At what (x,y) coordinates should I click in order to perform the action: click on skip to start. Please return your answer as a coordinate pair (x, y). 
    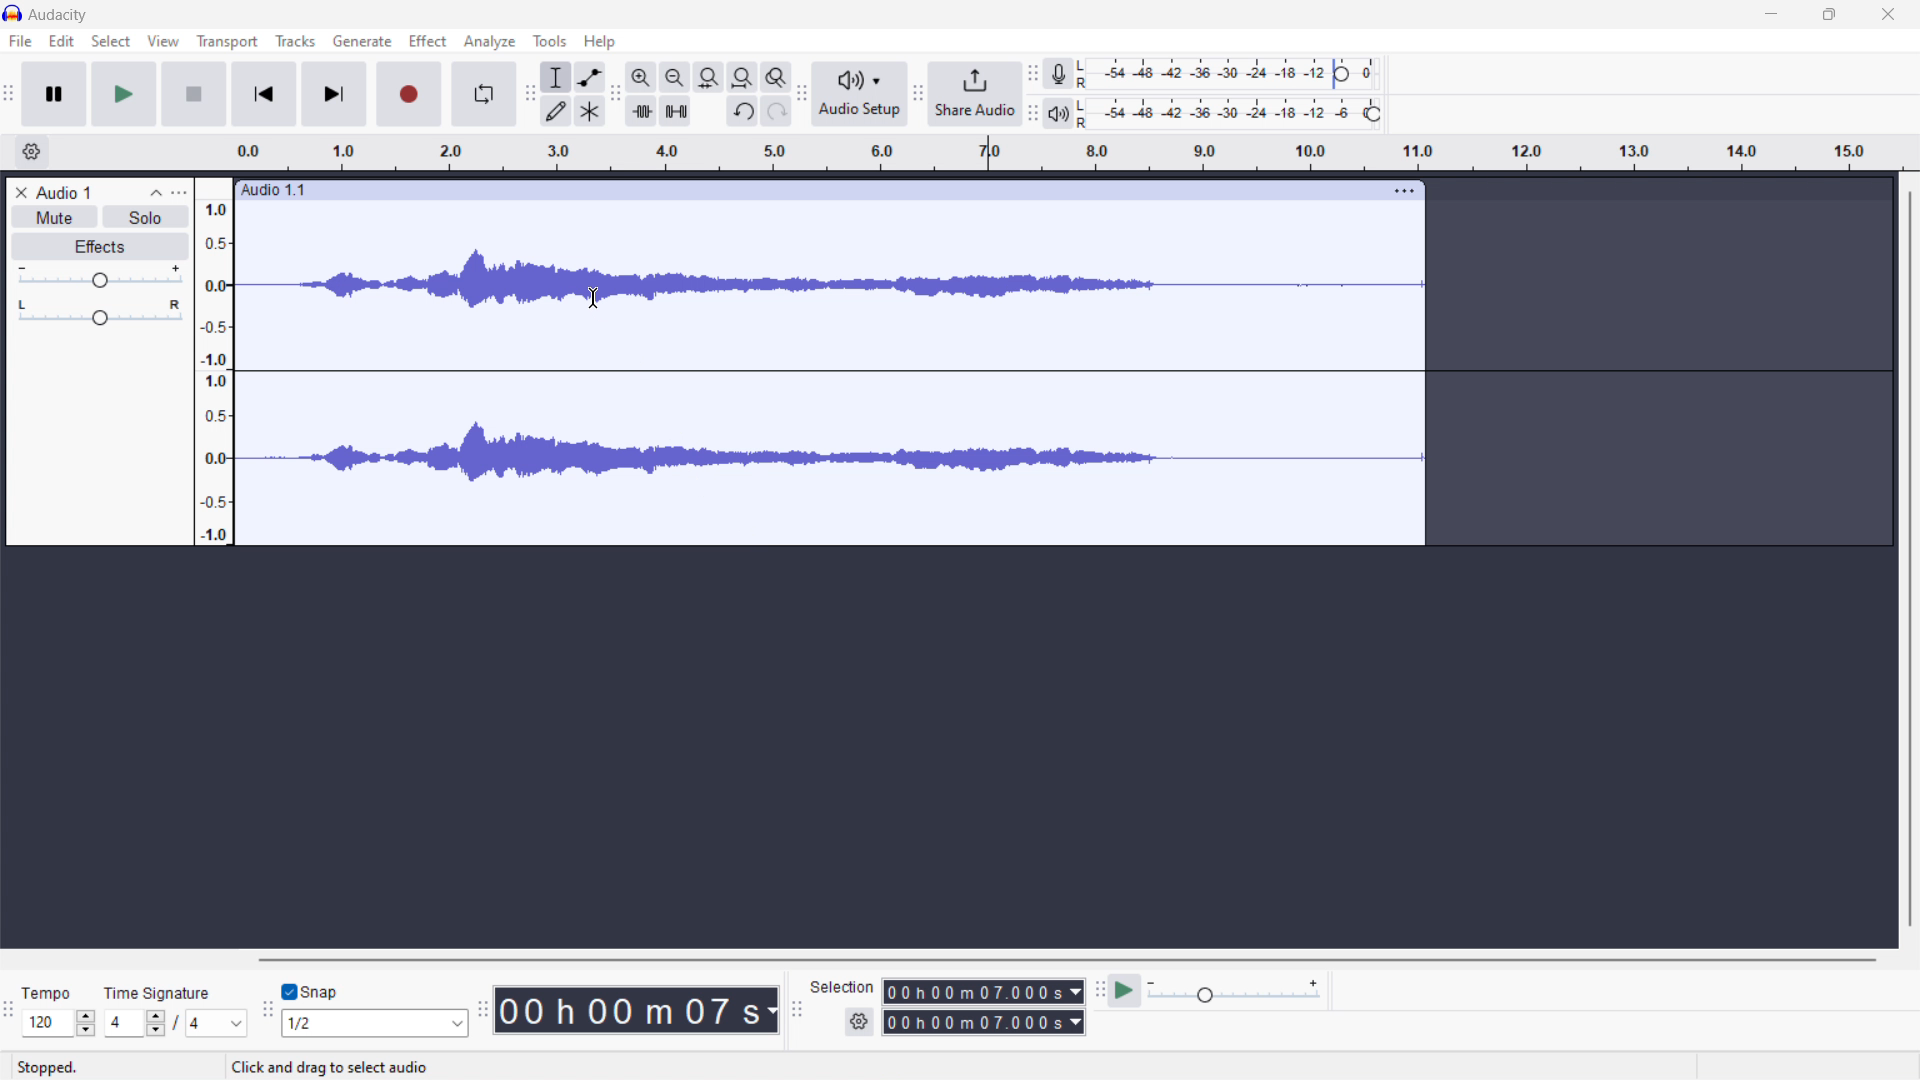
    Looking at the image, I should click on (262, 95).